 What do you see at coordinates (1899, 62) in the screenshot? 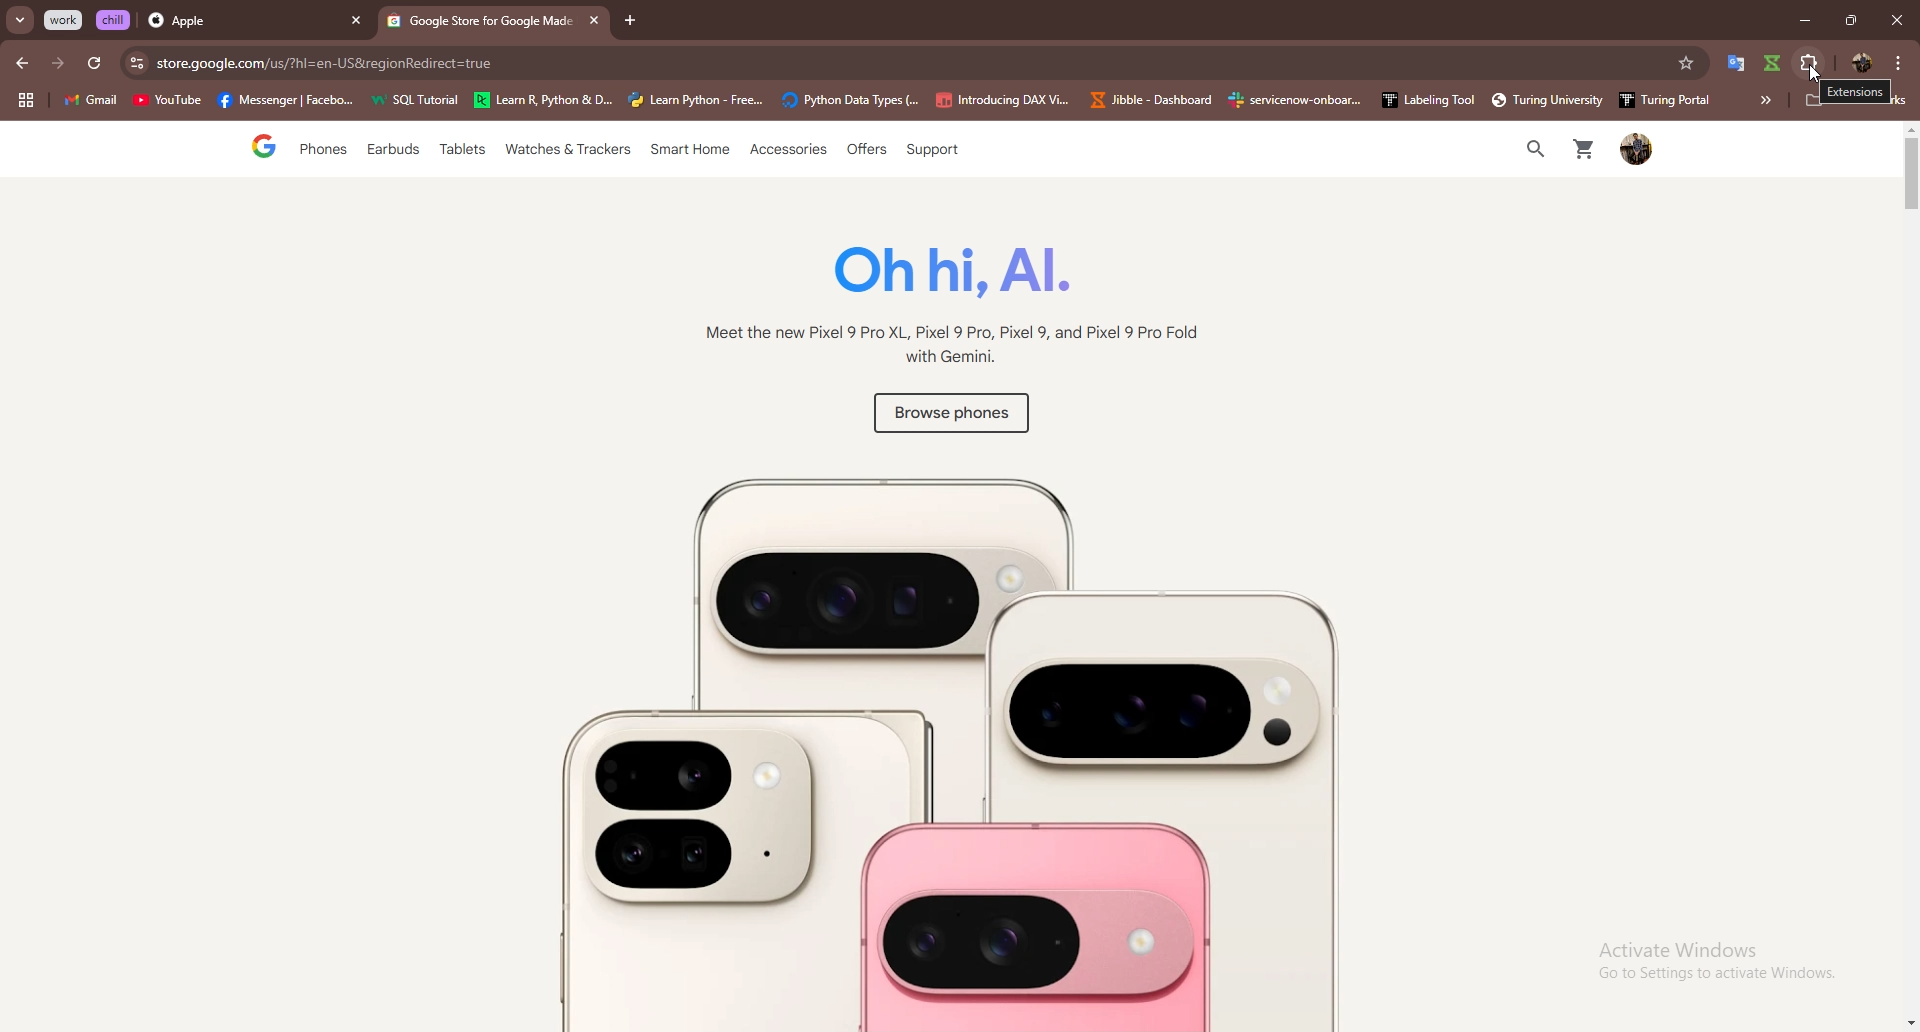
I see `options` at bounding box center [1899, 62].